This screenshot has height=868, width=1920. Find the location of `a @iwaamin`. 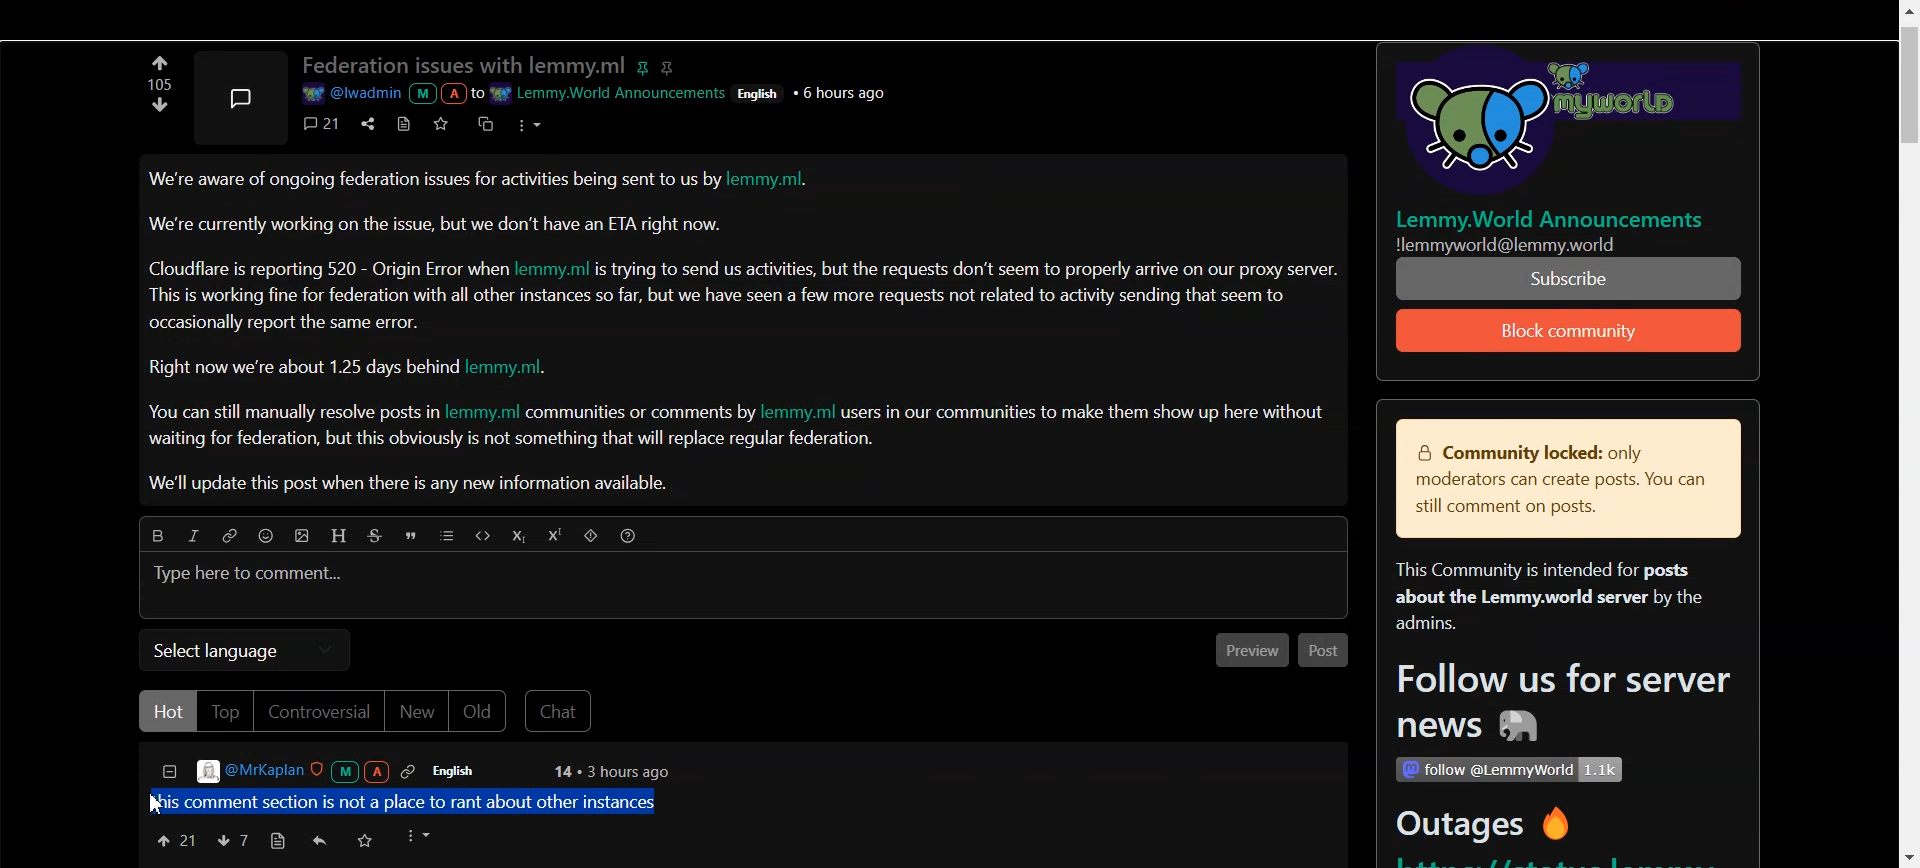

a @iwaamin is located at coordinates (390, 94).